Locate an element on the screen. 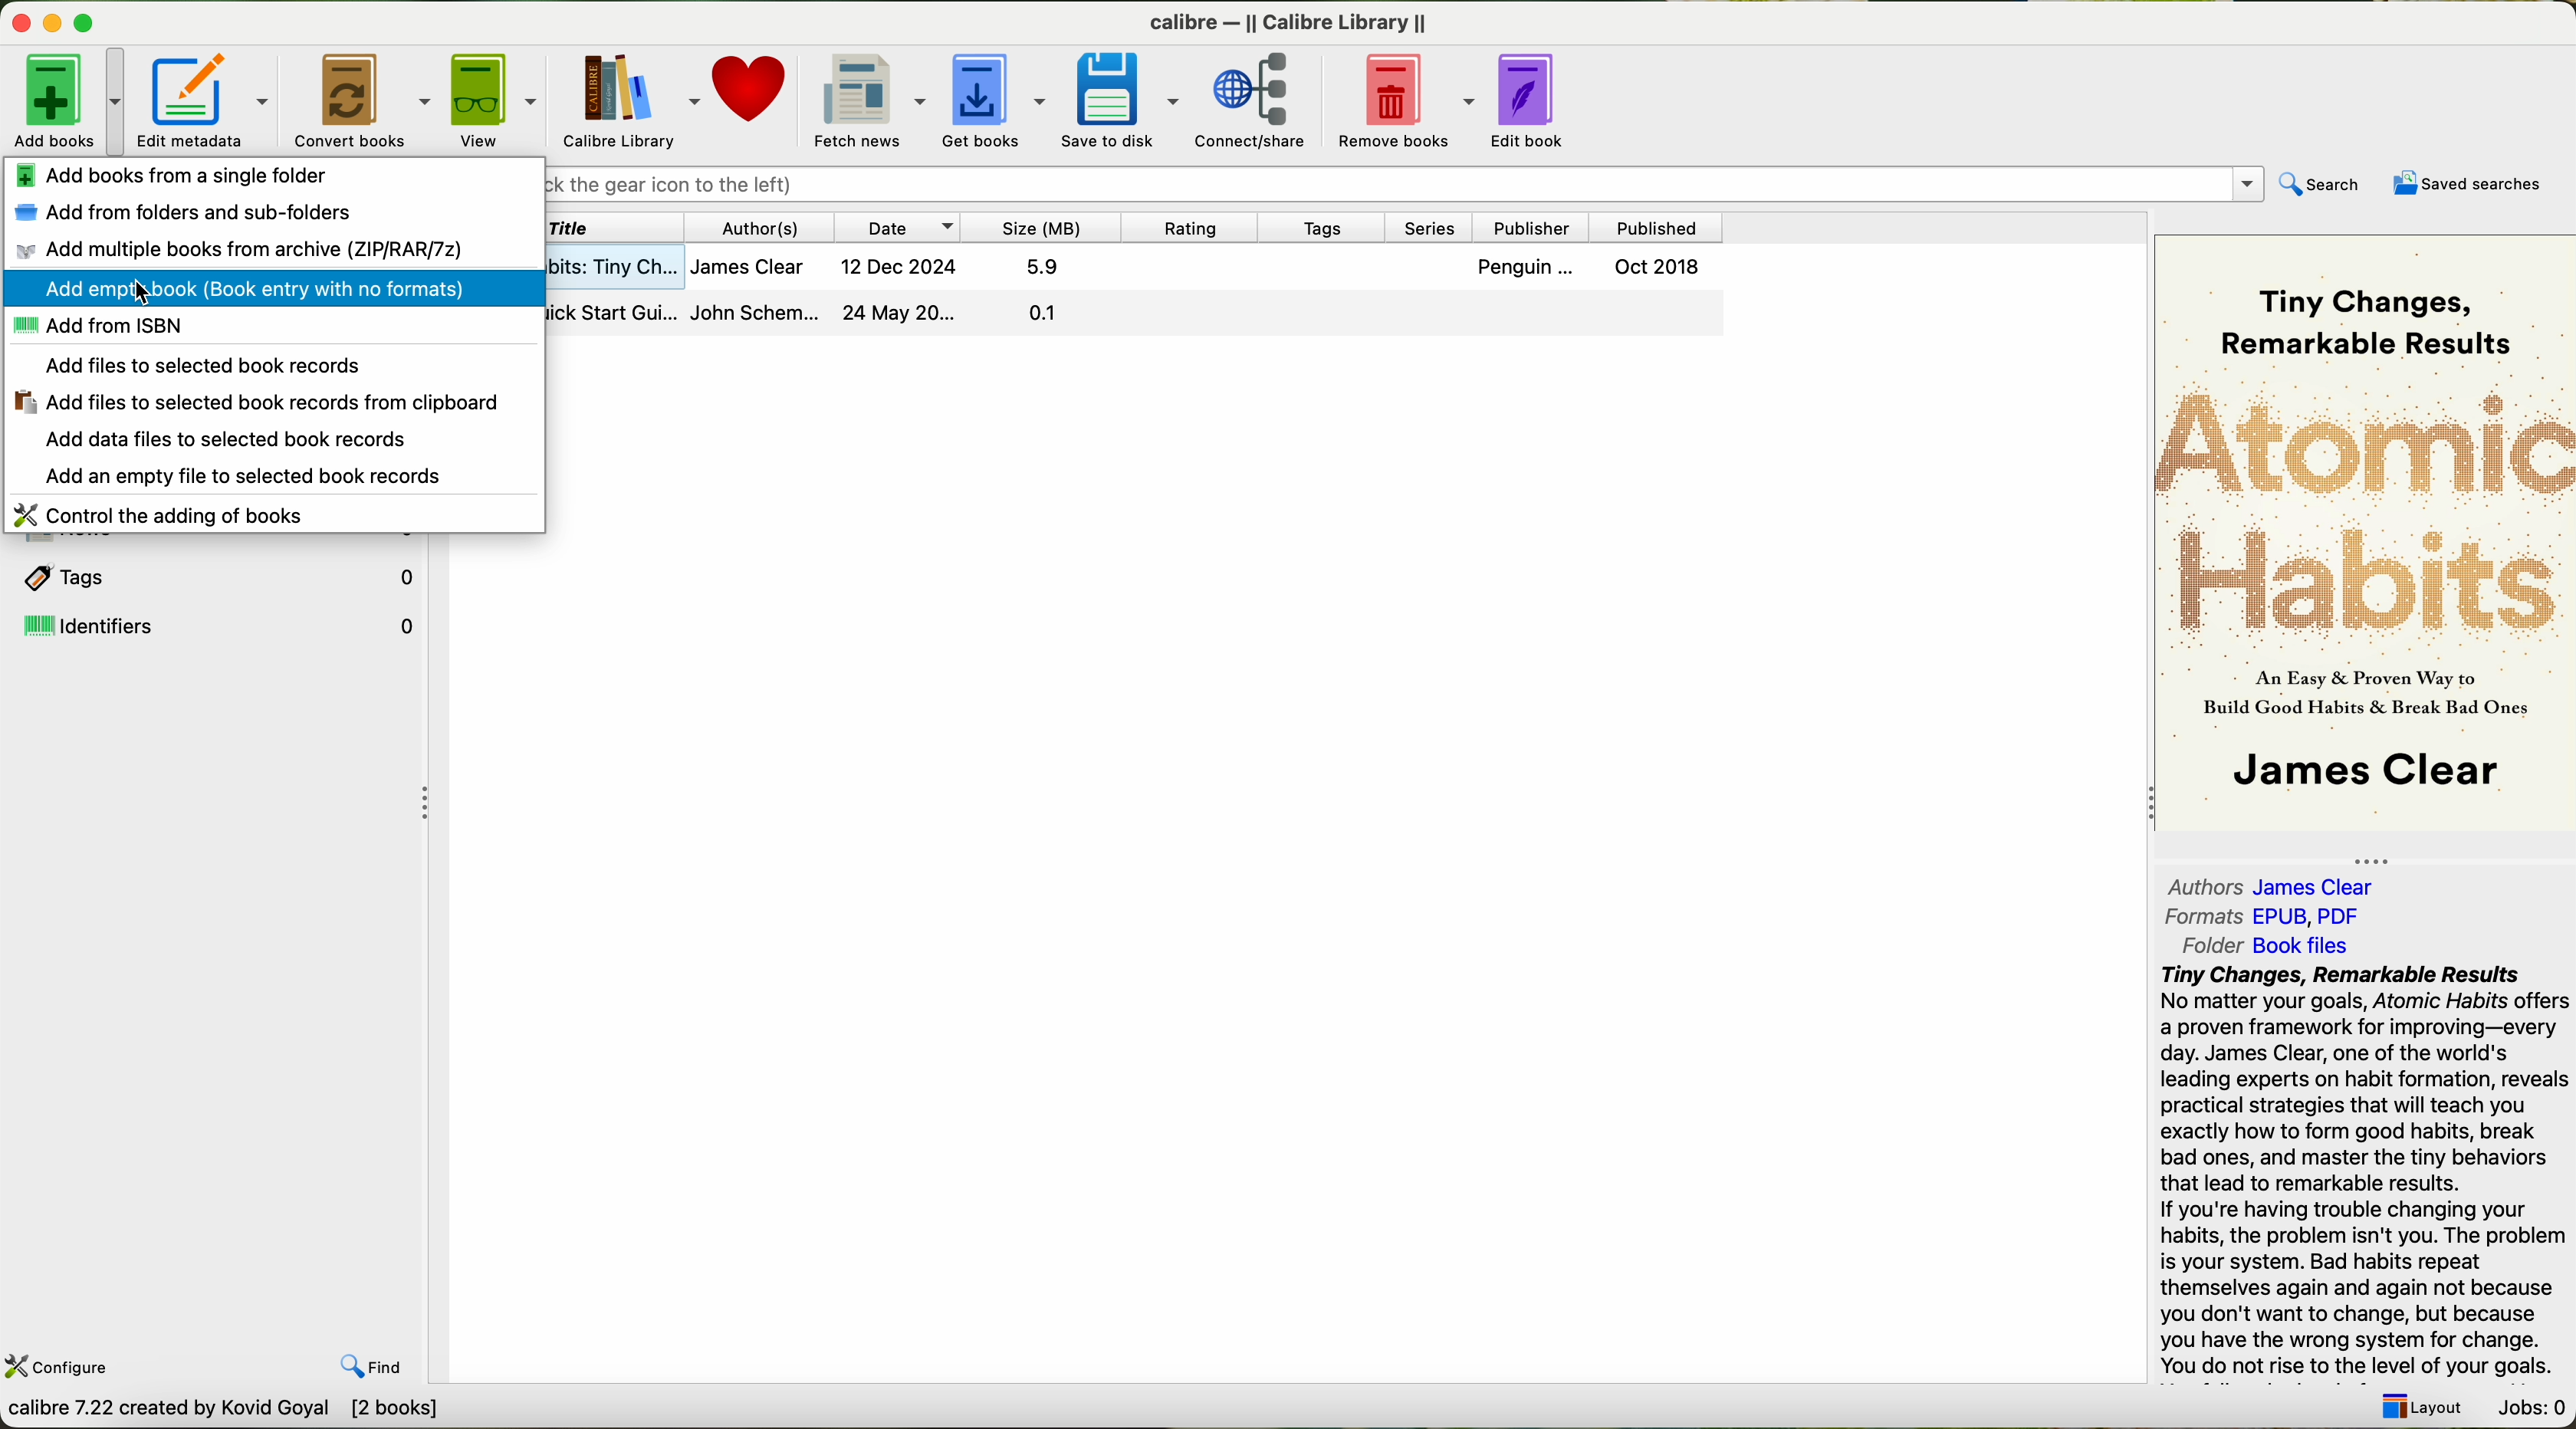 Image resolution: width=2576 pixels, height=1429 pixels. rating is located at coordinates (1185, 228).